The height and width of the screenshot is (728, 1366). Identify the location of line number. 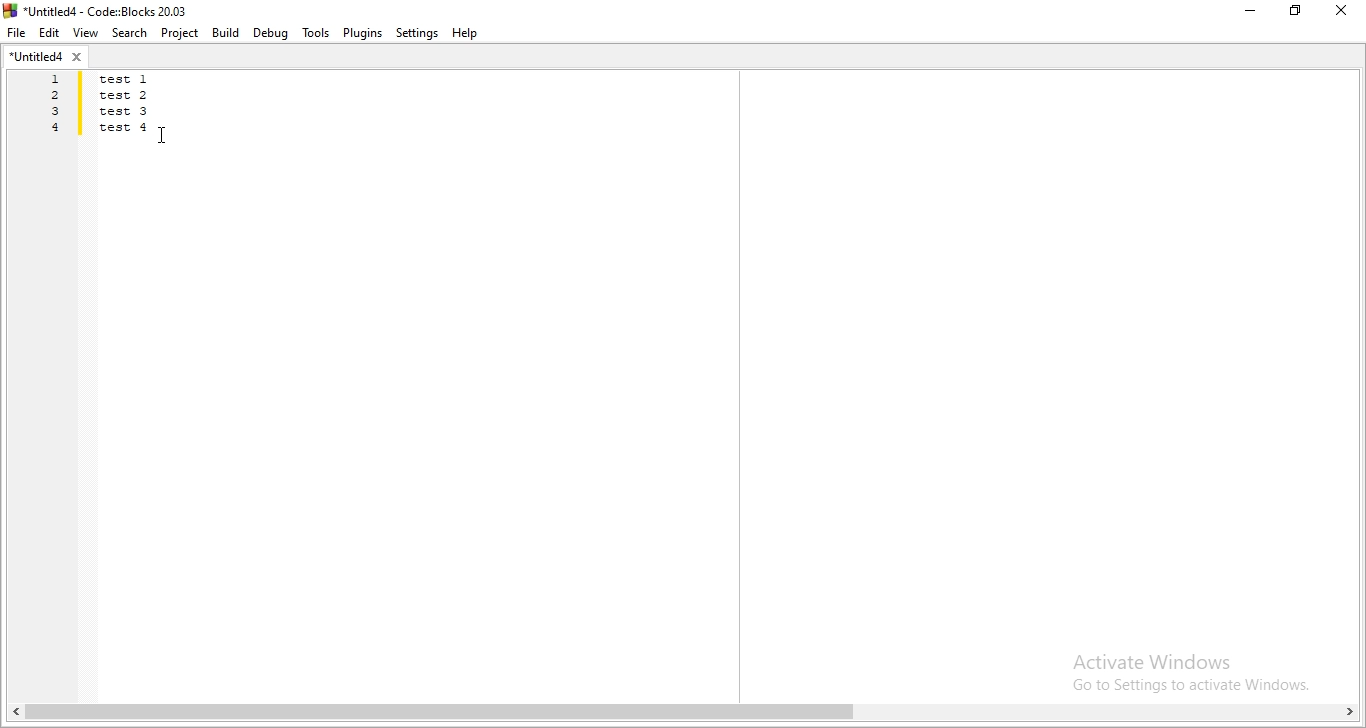
(54, 107).